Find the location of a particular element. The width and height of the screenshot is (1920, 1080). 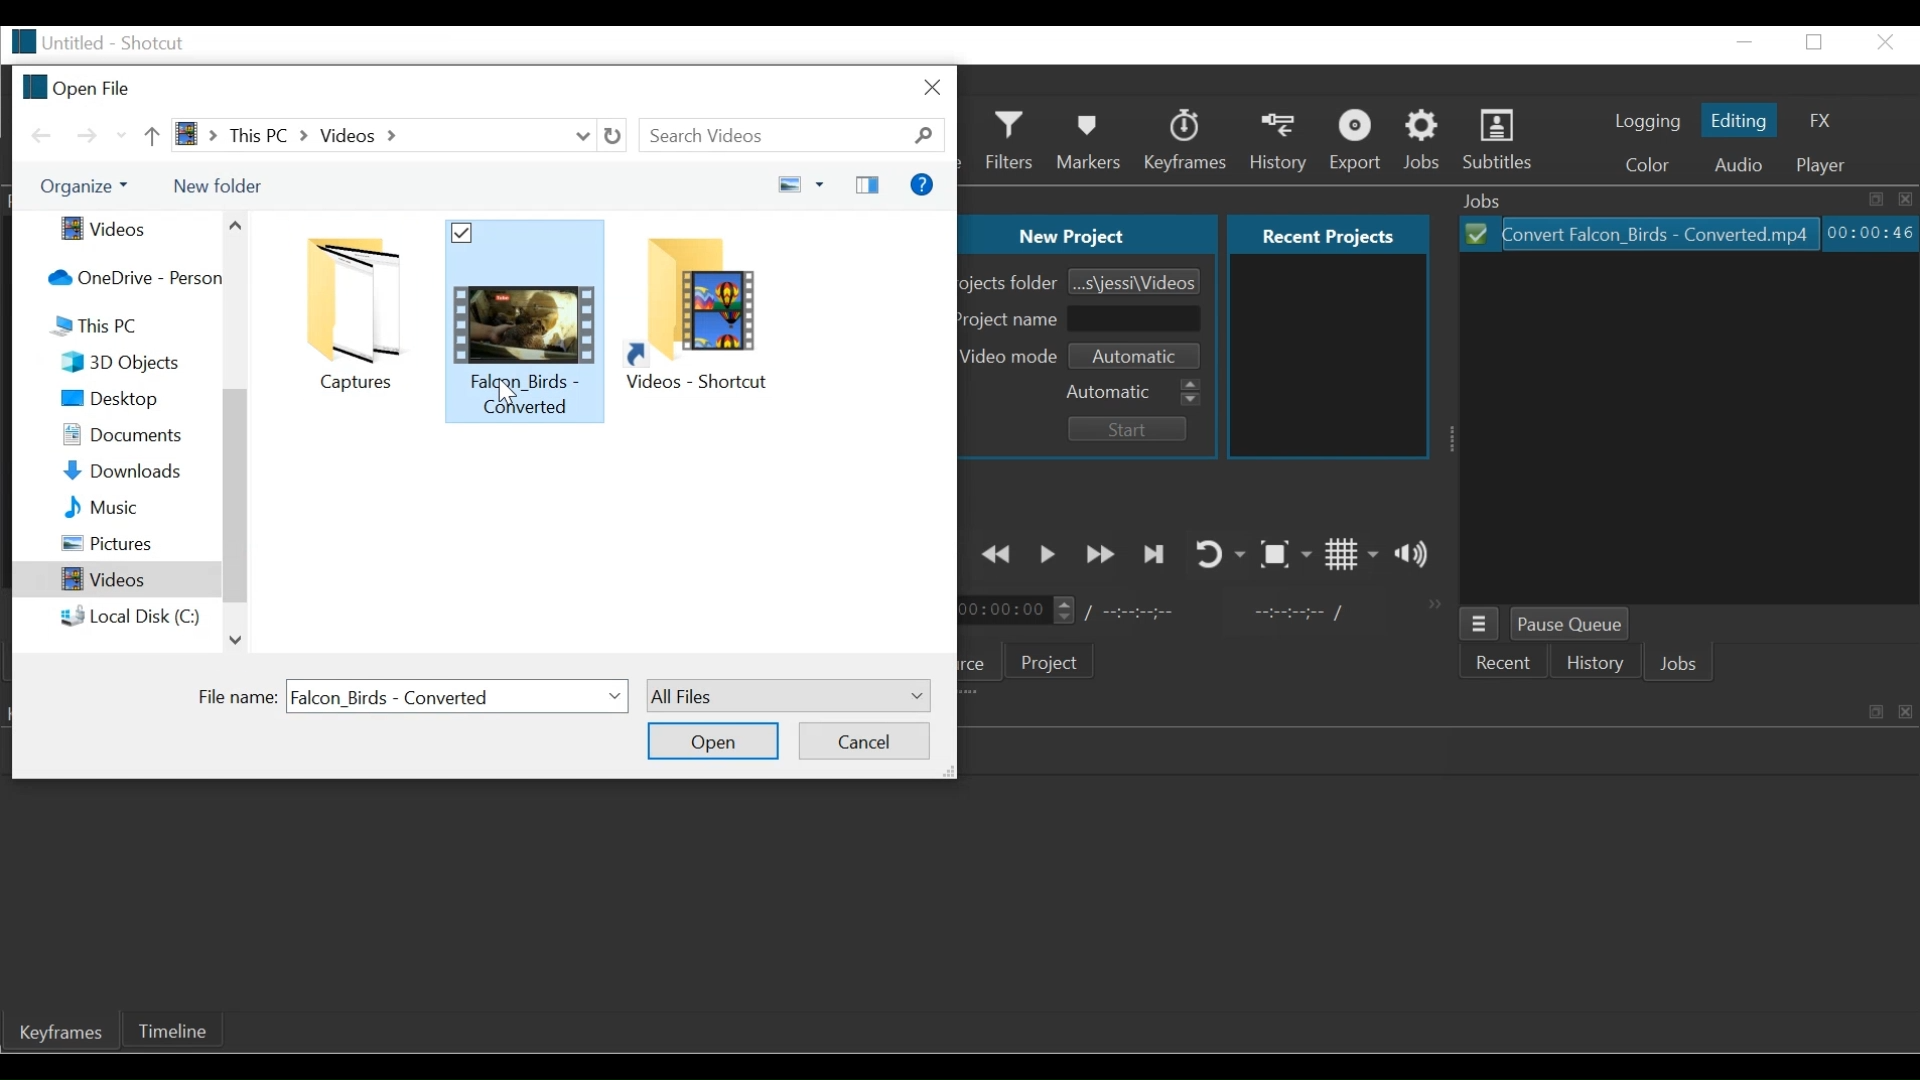

Jobs menu is located at coordinates (1481, 623).